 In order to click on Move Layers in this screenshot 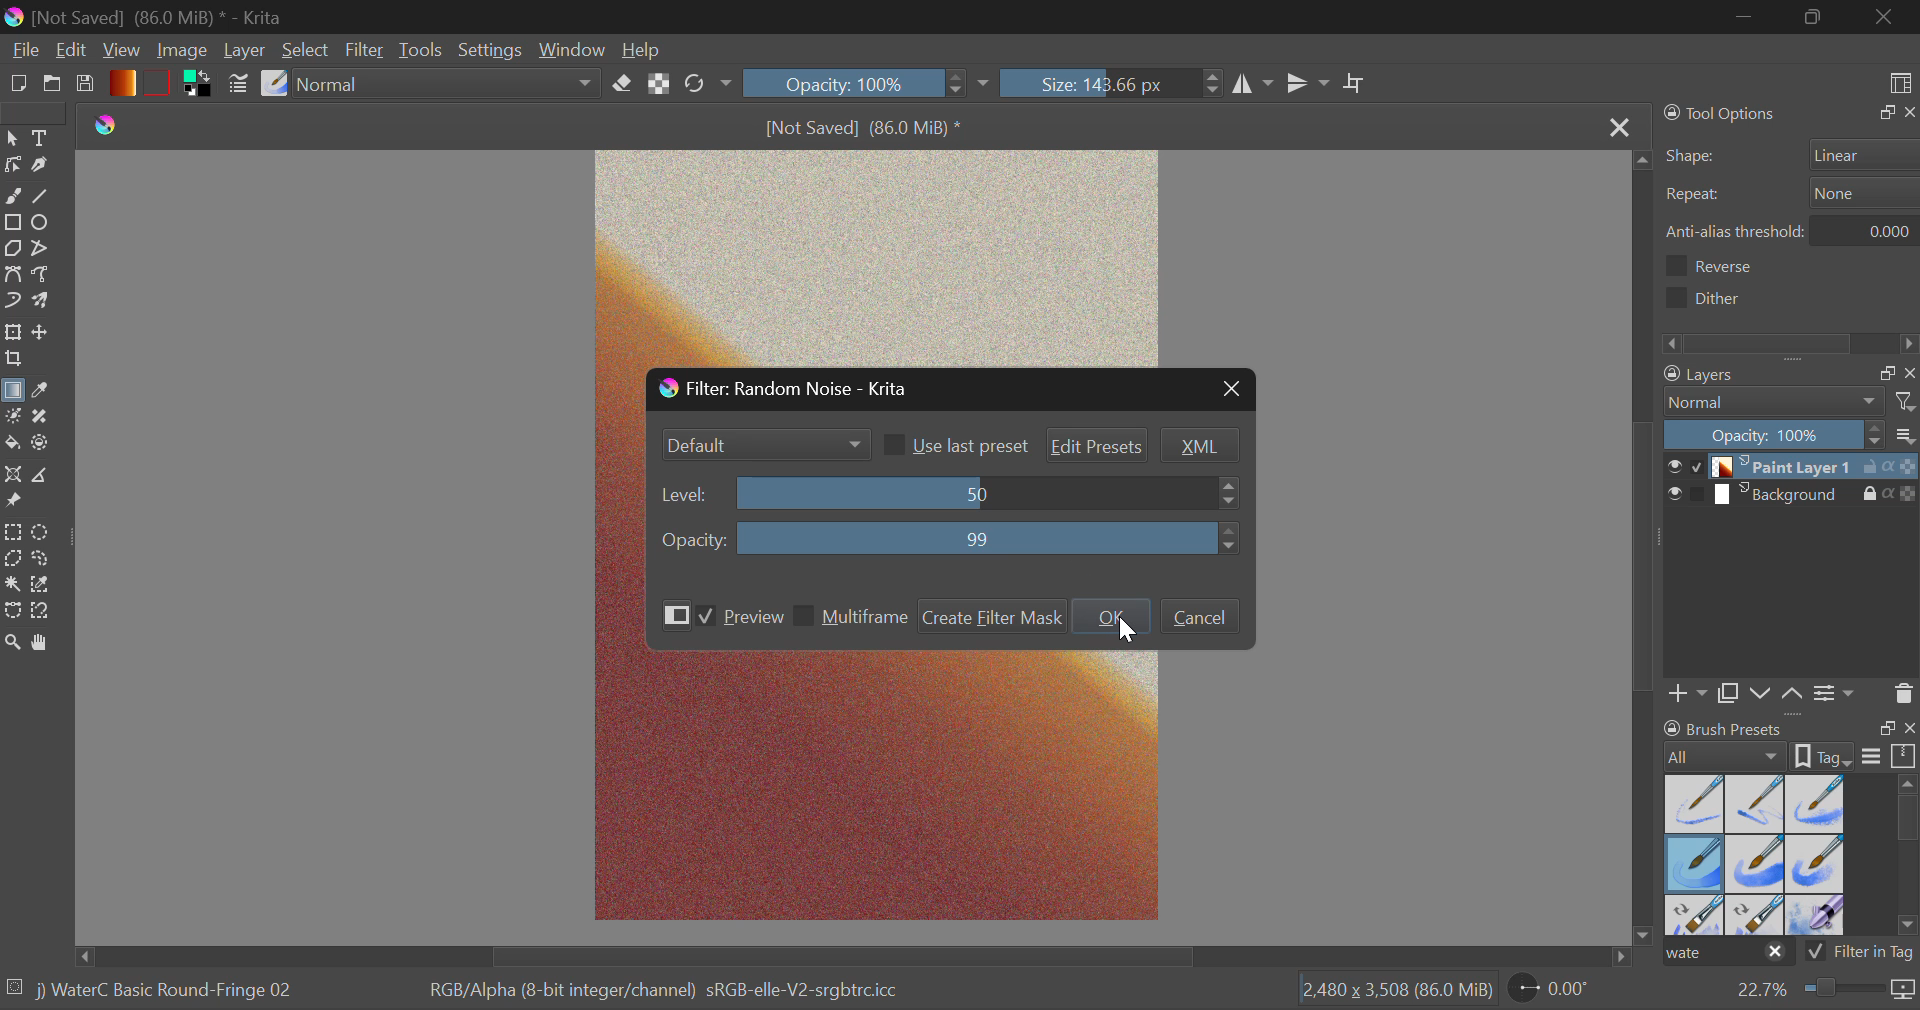, I will do `click(41, 331)`.